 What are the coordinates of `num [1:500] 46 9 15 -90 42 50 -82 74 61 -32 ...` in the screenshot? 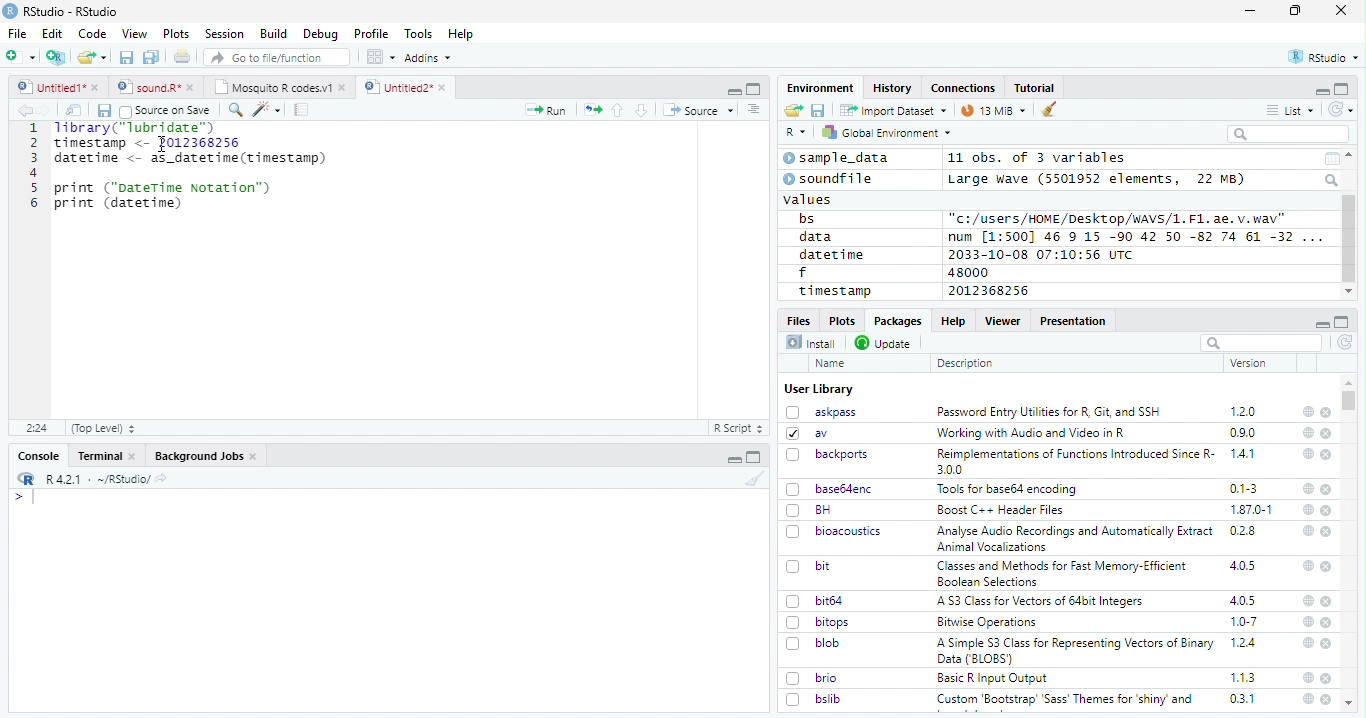 It's located at (1135, 236).